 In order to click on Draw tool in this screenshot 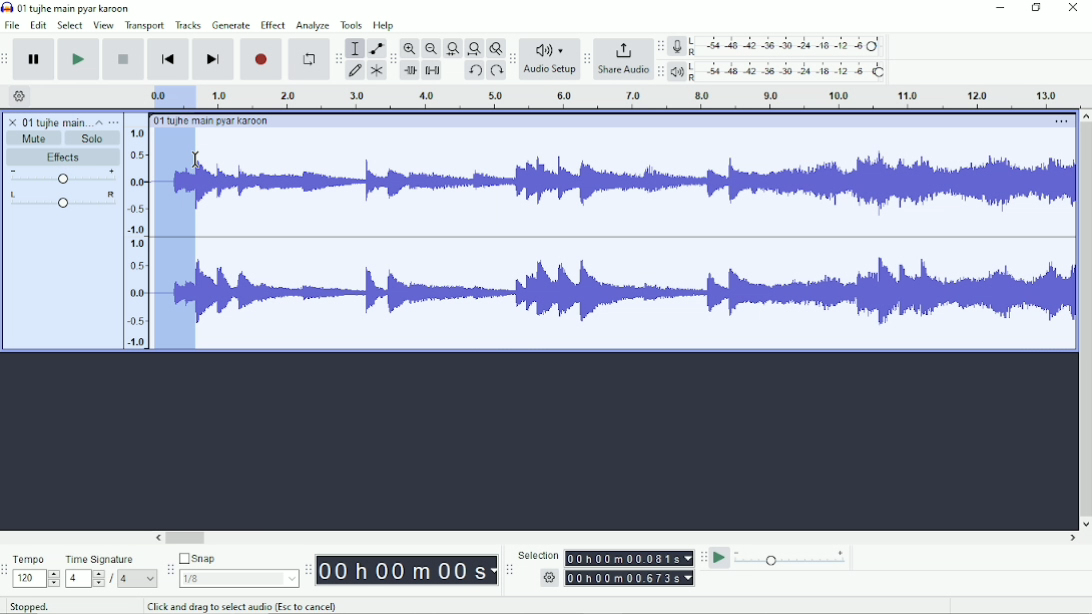, I will do `click(356, 71)`.